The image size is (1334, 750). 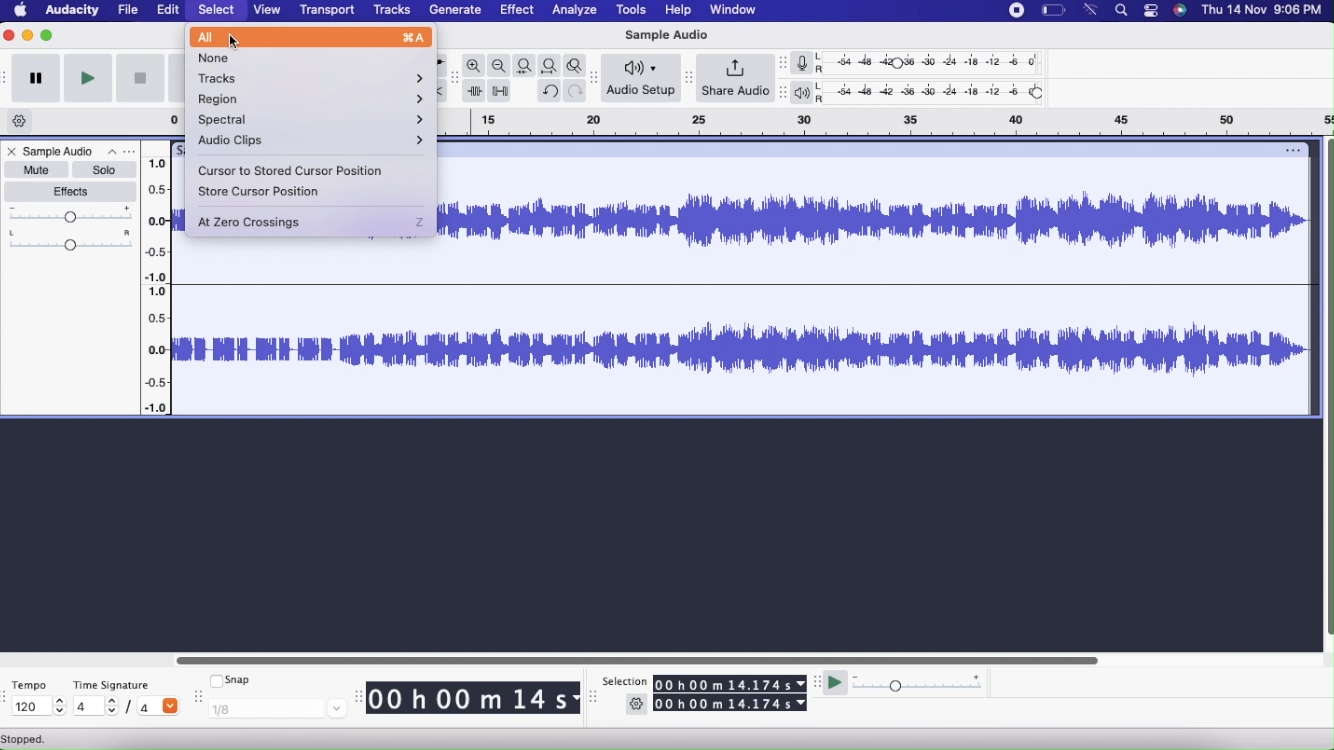 What do you see at coordinates (1093, 11) in the screenshot?
I see `Wifi signal` at bounding box center [1093, 11].